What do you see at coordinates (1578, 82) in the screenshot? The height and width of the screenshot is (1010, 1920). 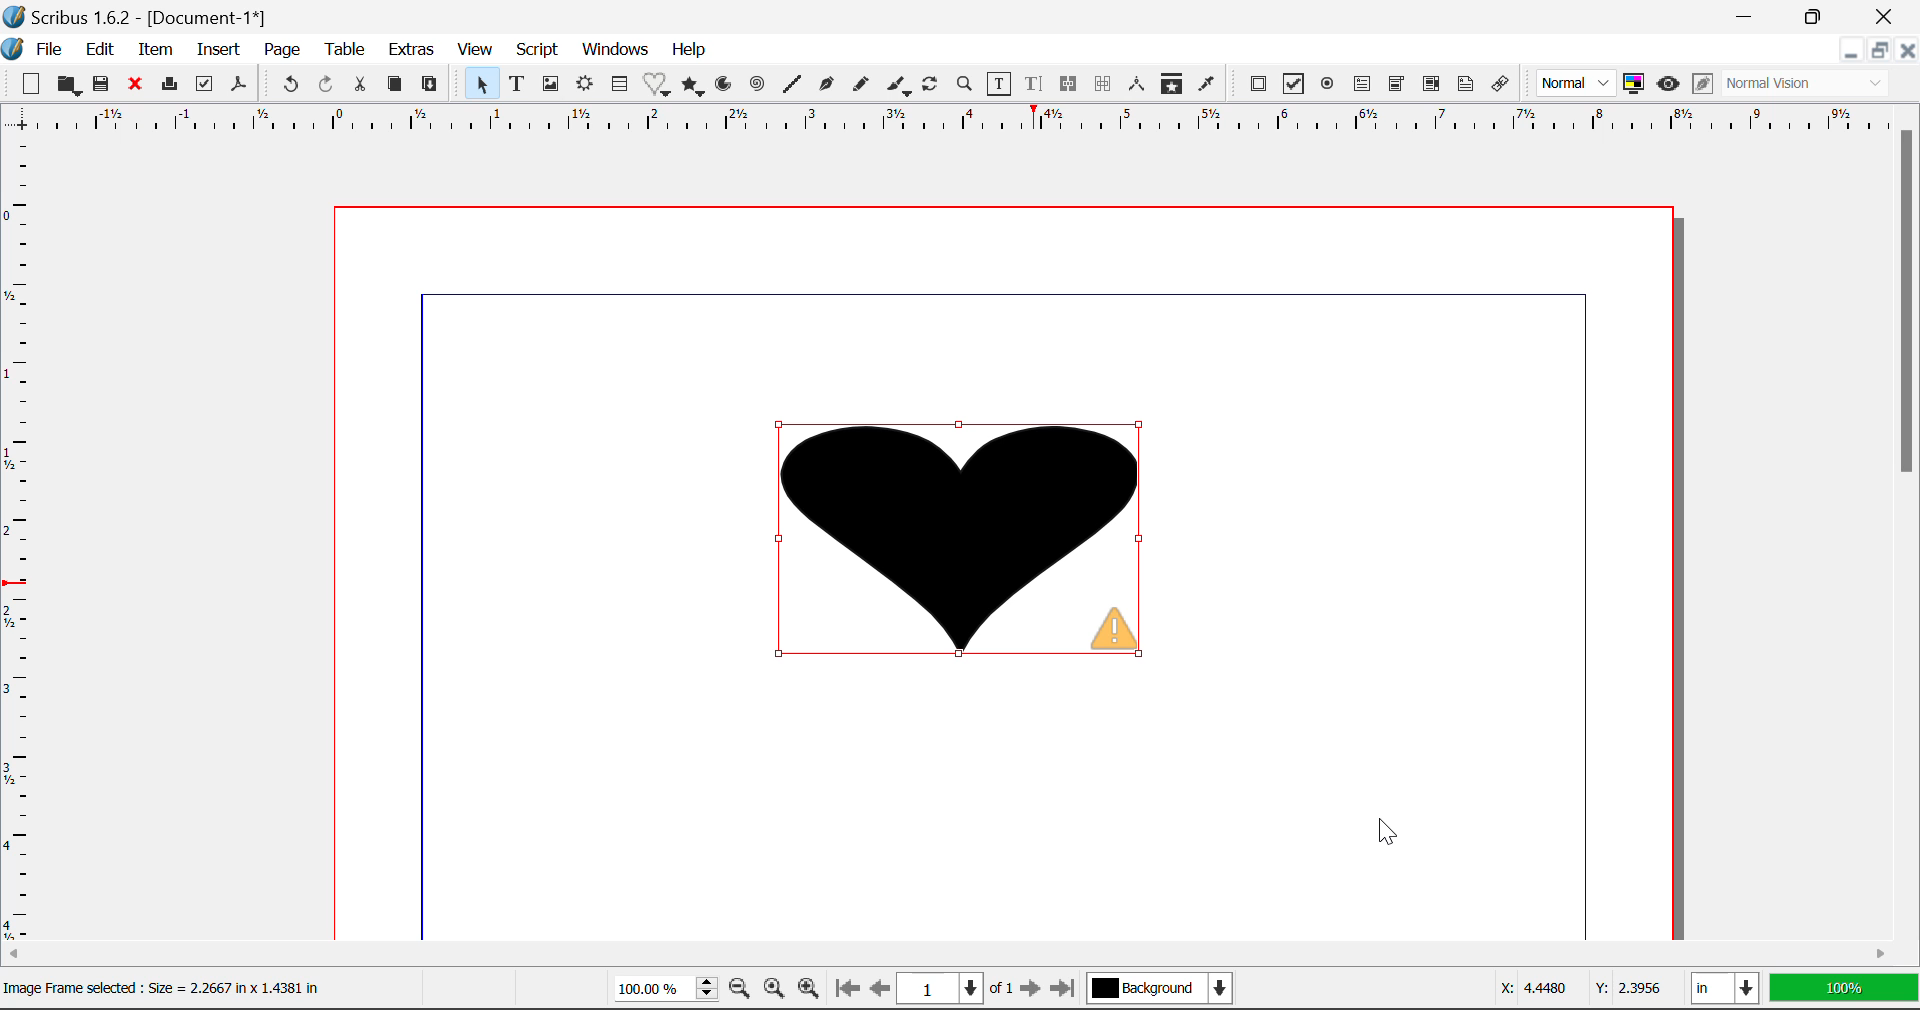 I see `Normal` at bounding box center [1578, 82].